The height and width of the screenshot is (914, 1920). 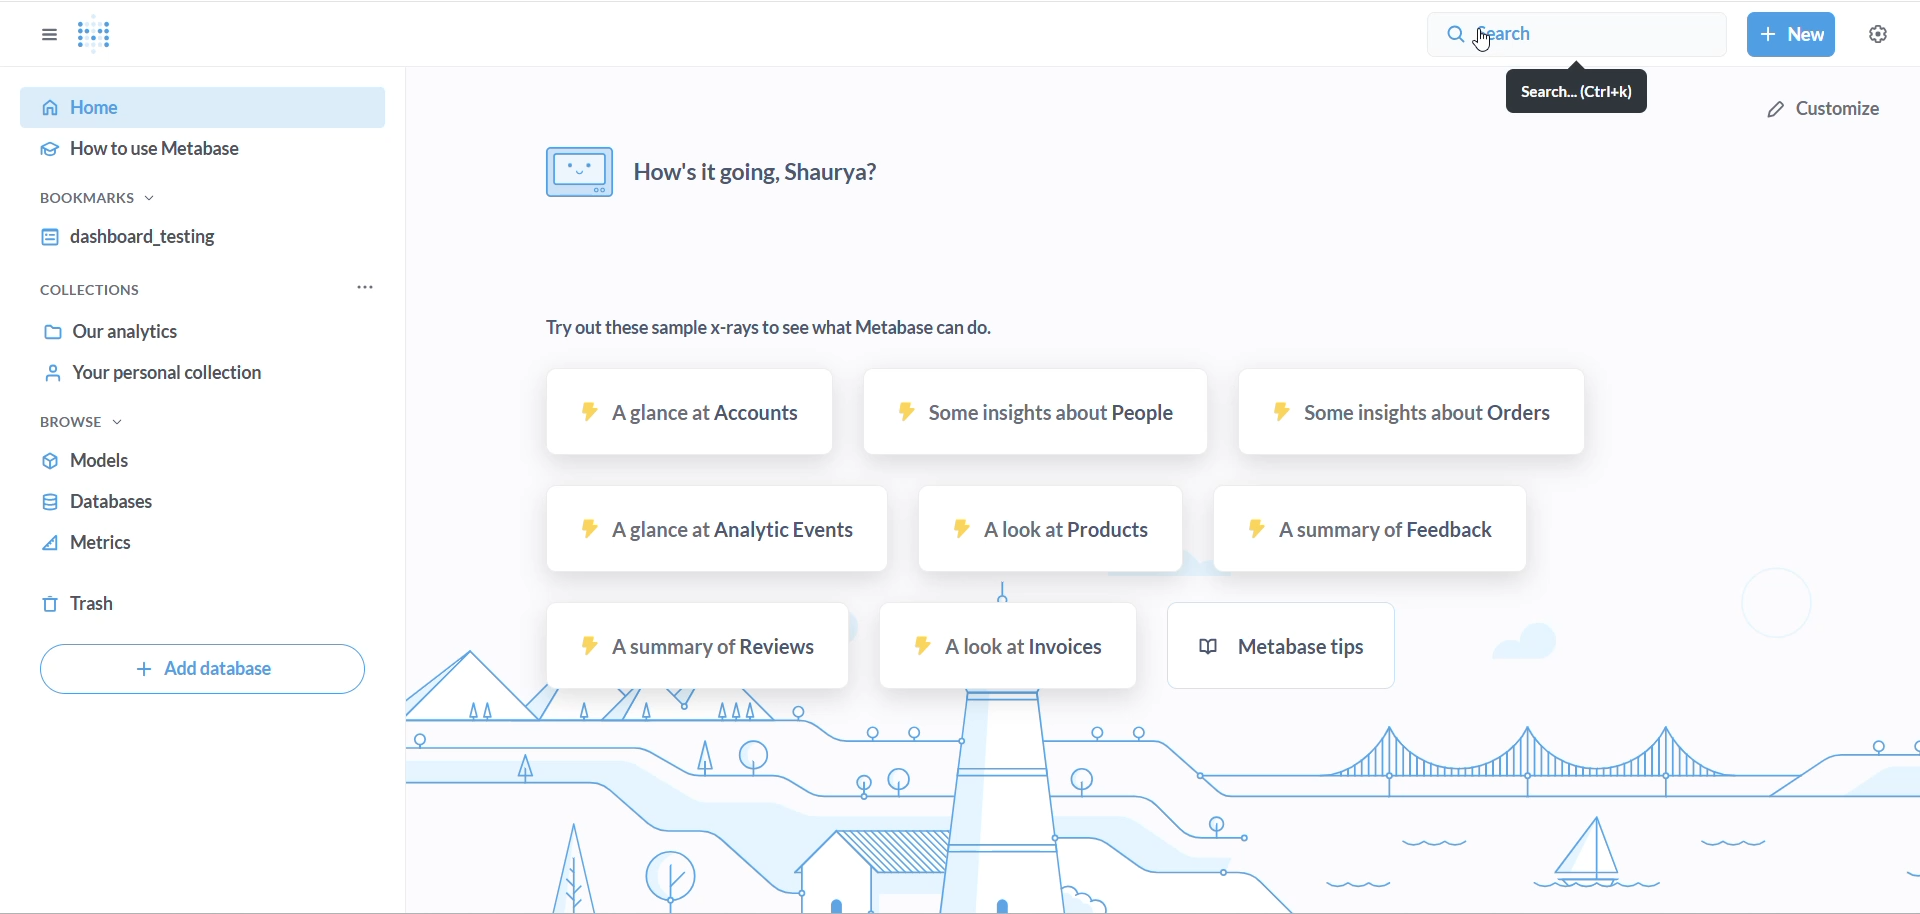 What do you see at coordinates (191, 331) in the screenshot?
I see `our analytics folder` at bounding box center [191, 331].